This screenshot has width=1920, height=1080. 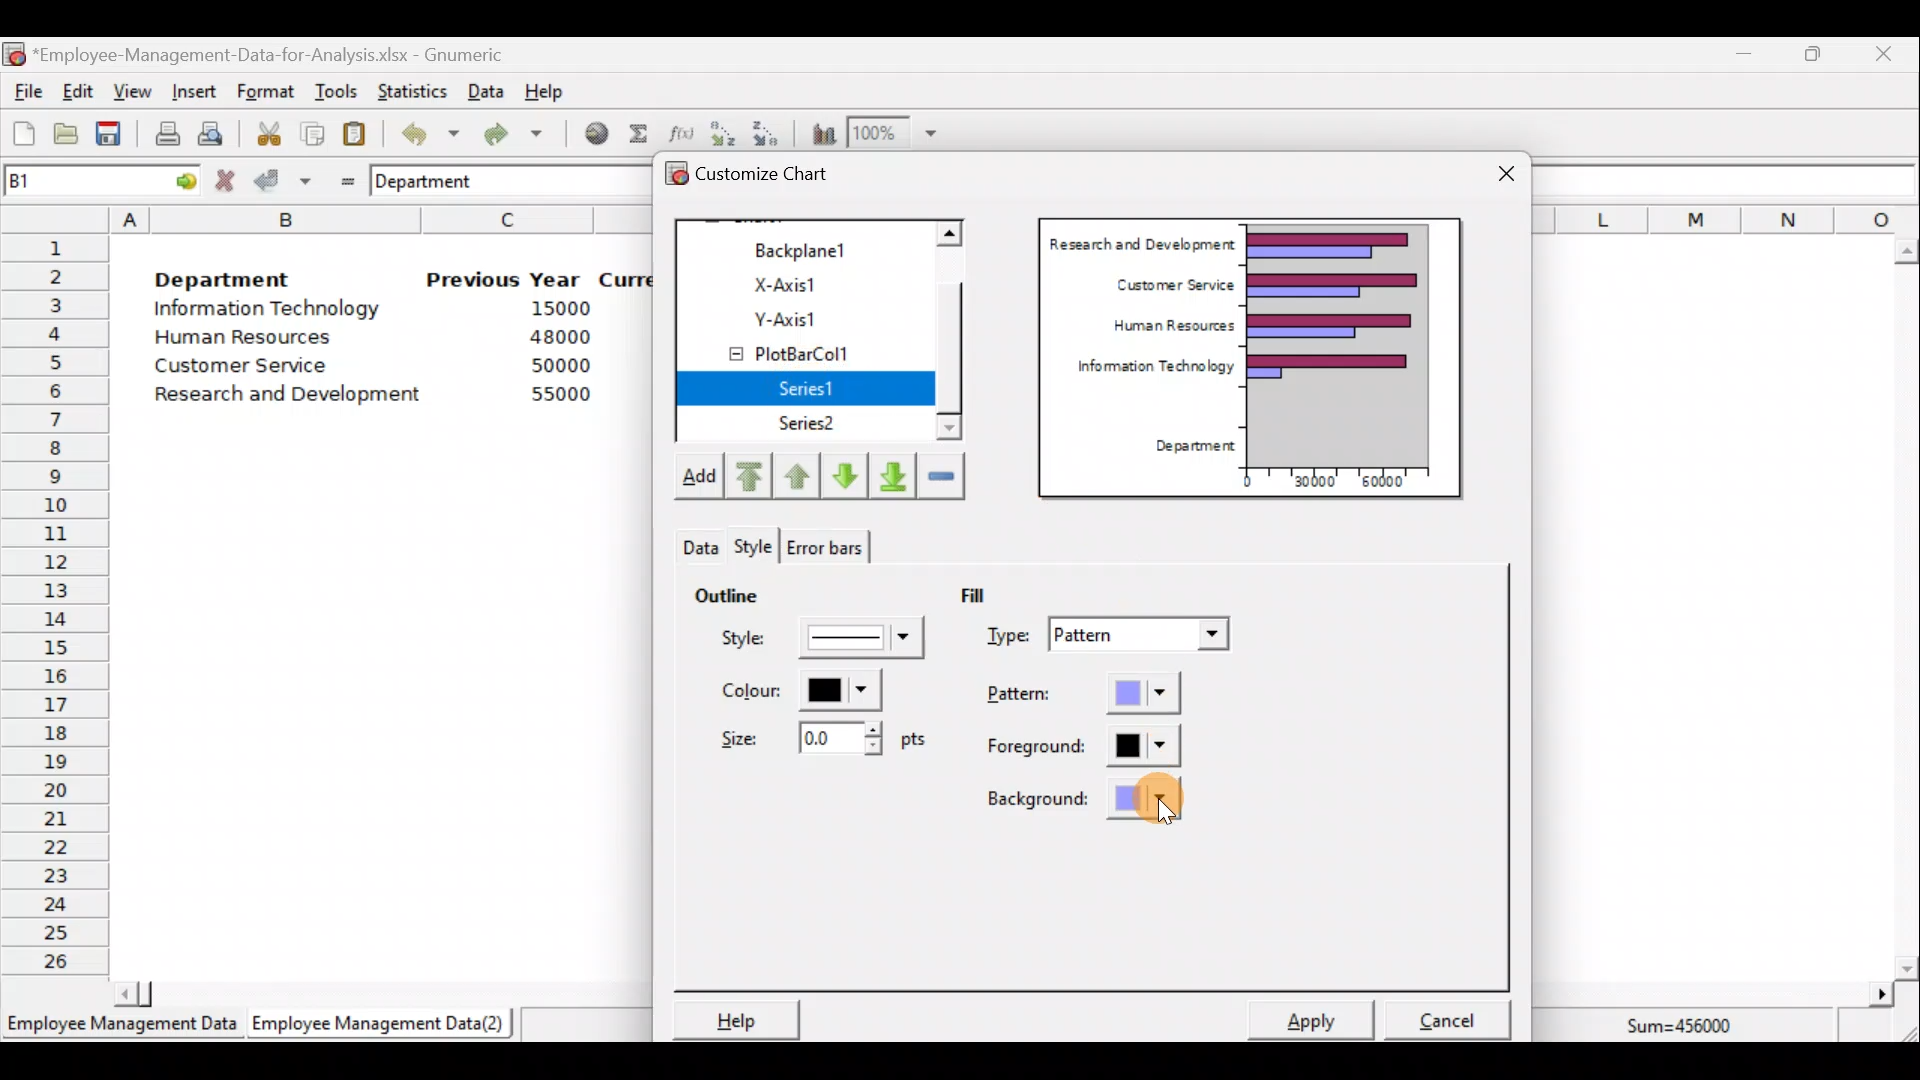 I want to click on Series2, so click(x=811, y=424).